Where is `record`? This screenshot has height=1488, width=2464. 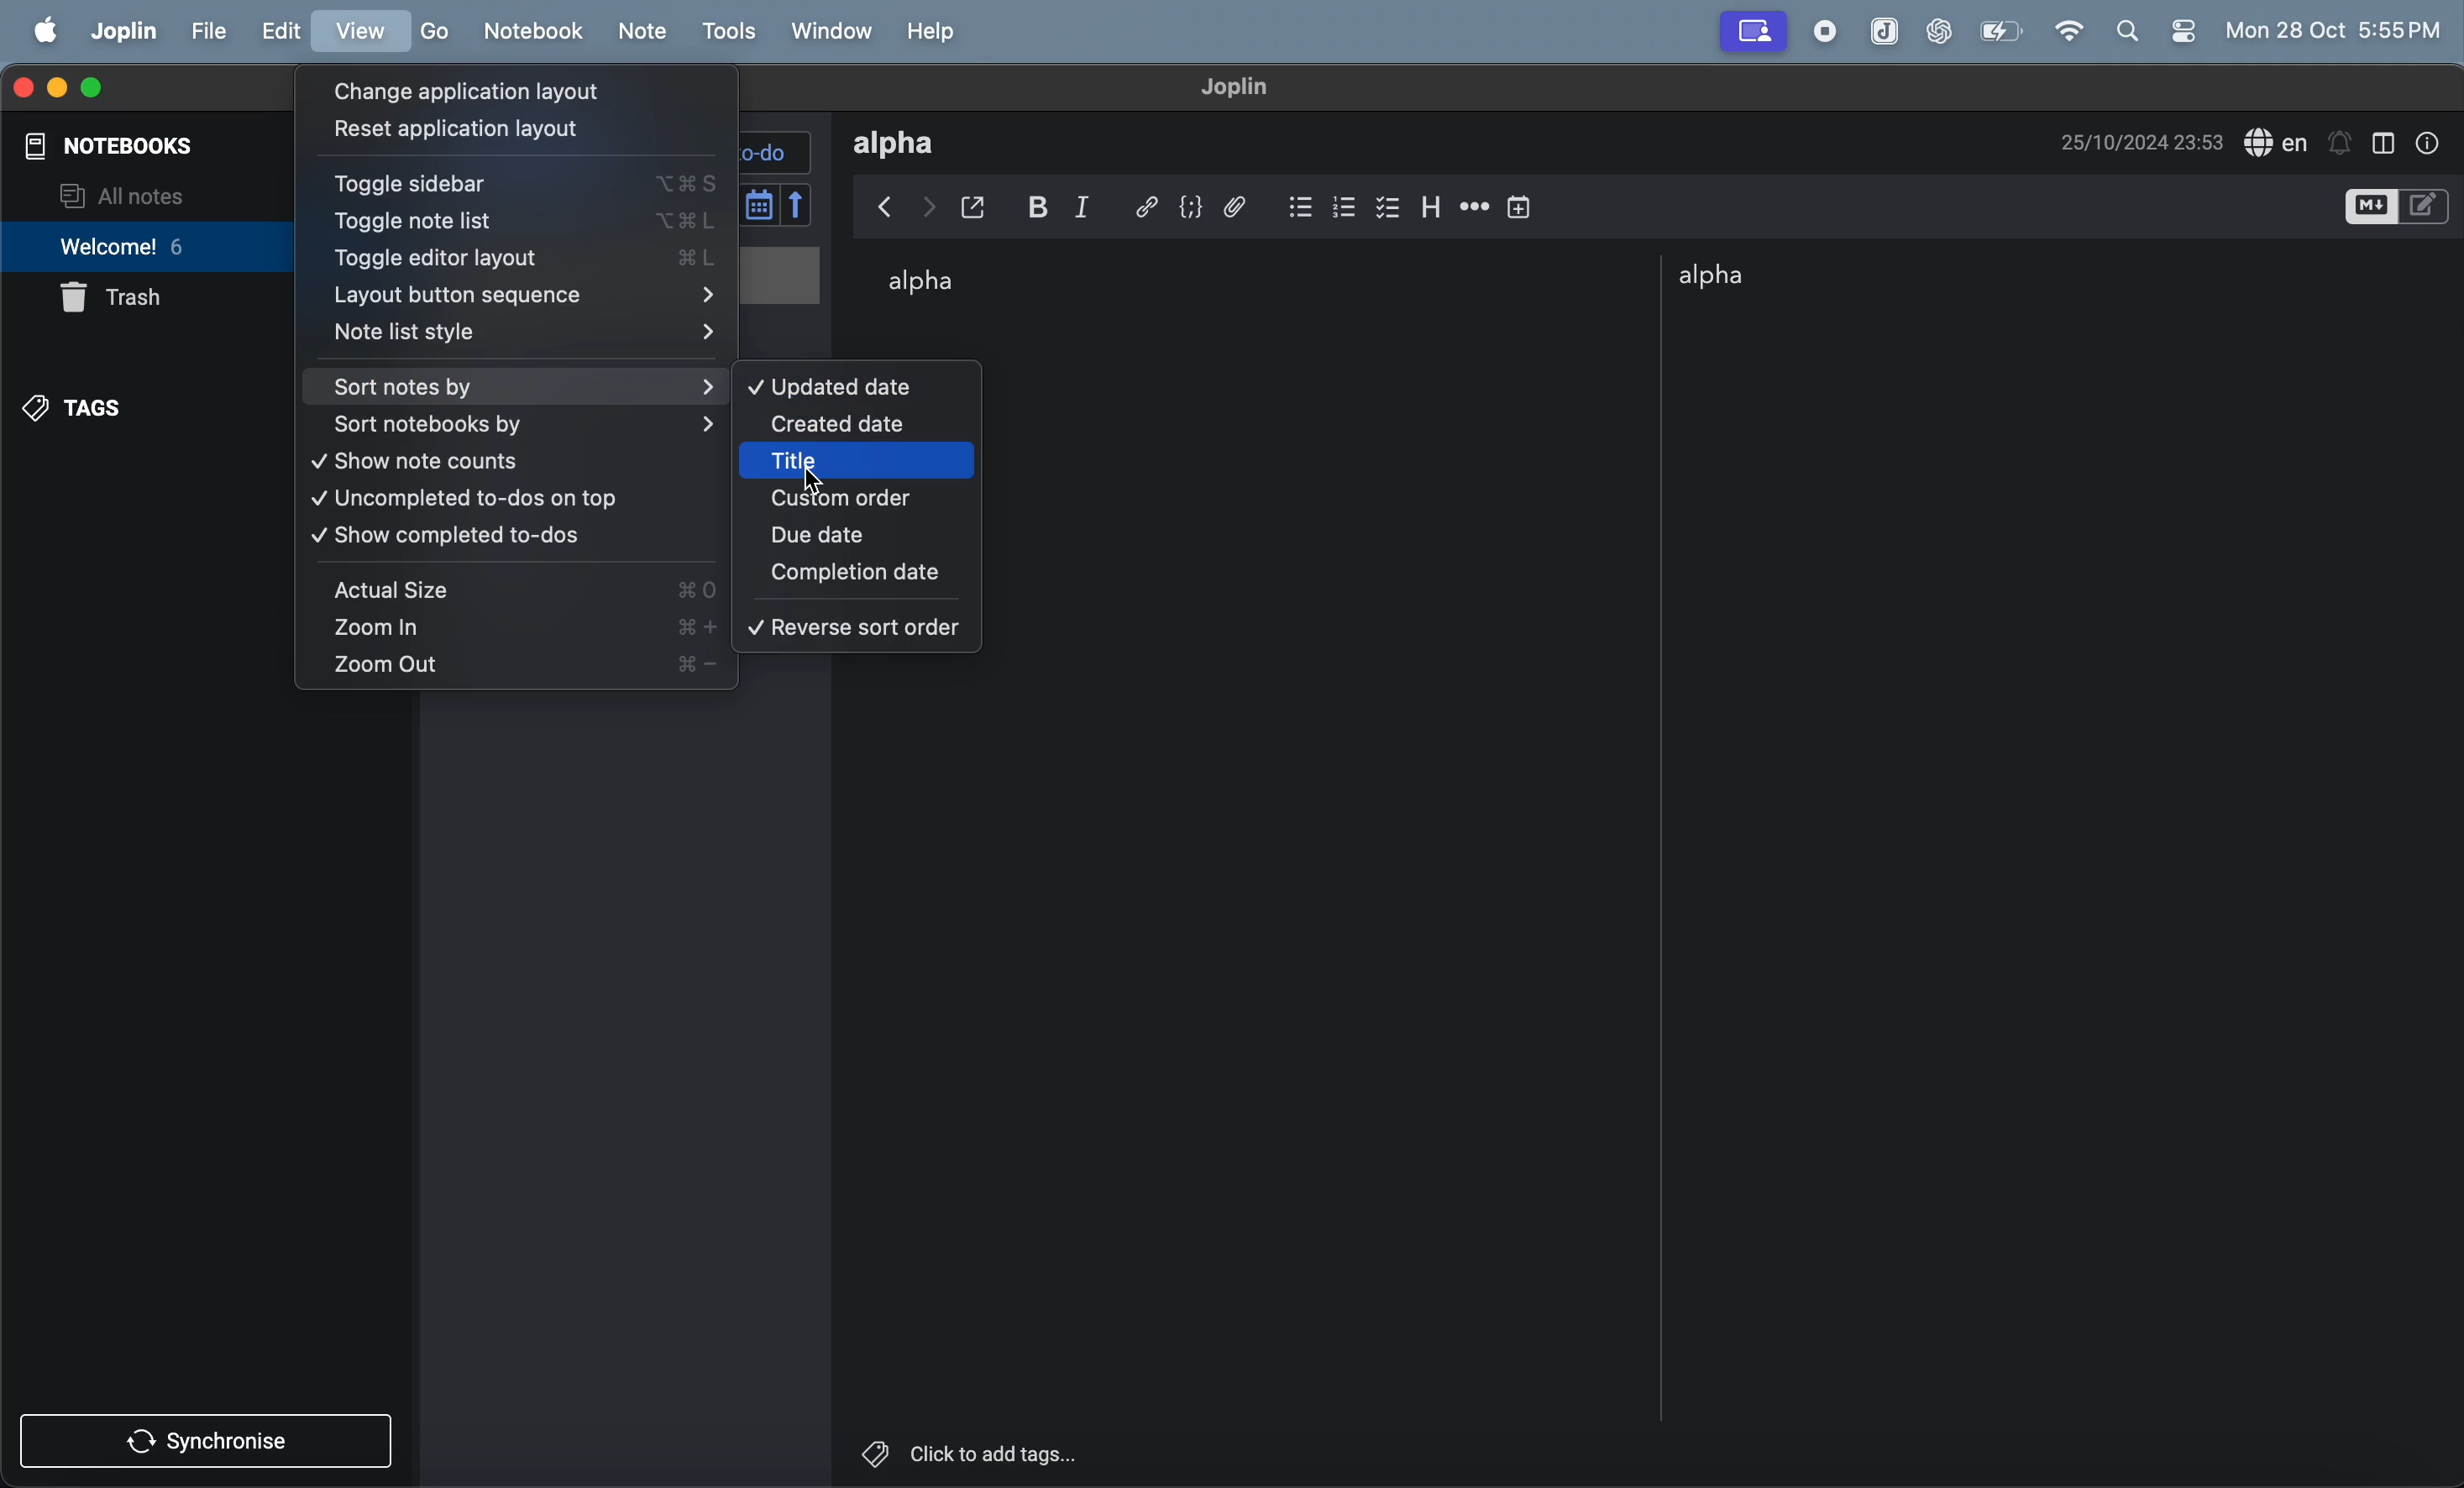
record is located at coordinates (1830, 31).